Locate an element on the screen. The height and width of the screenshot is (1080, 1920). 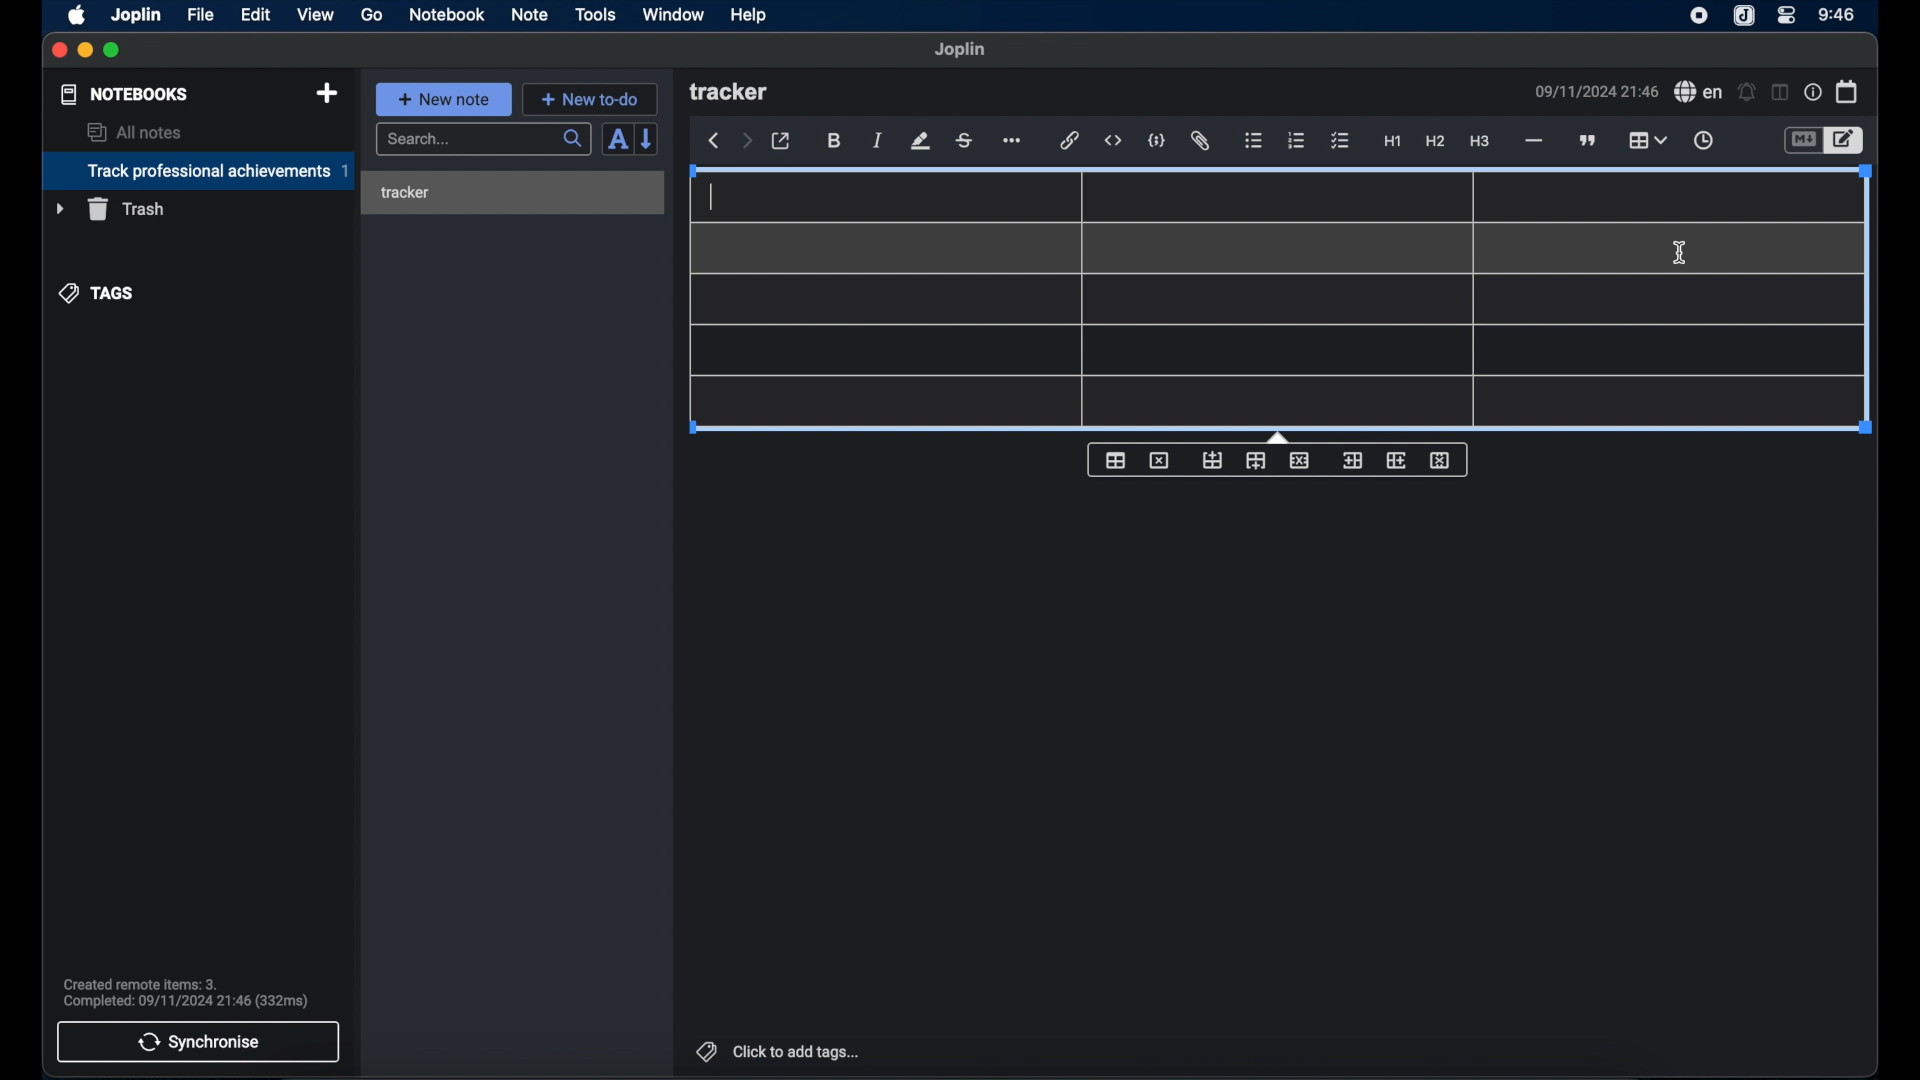
highlight is located at coordinates (920, 141).